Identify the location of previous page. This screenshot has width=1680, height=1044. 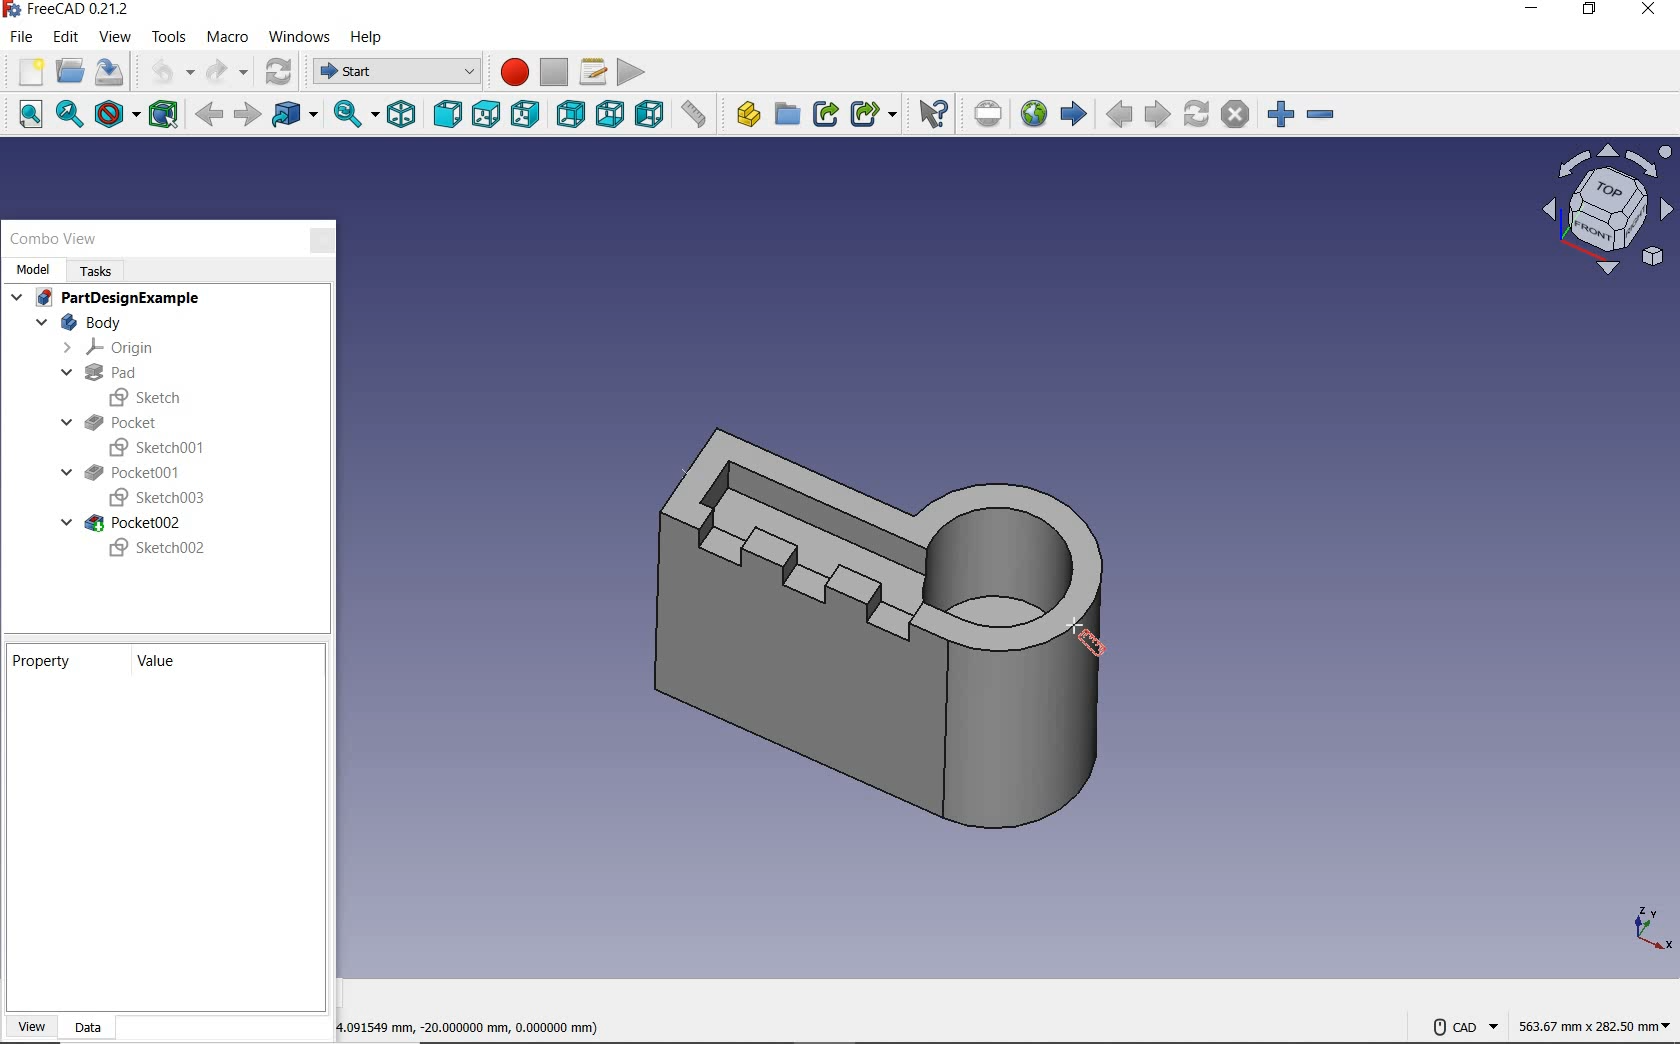
(1118, 115).